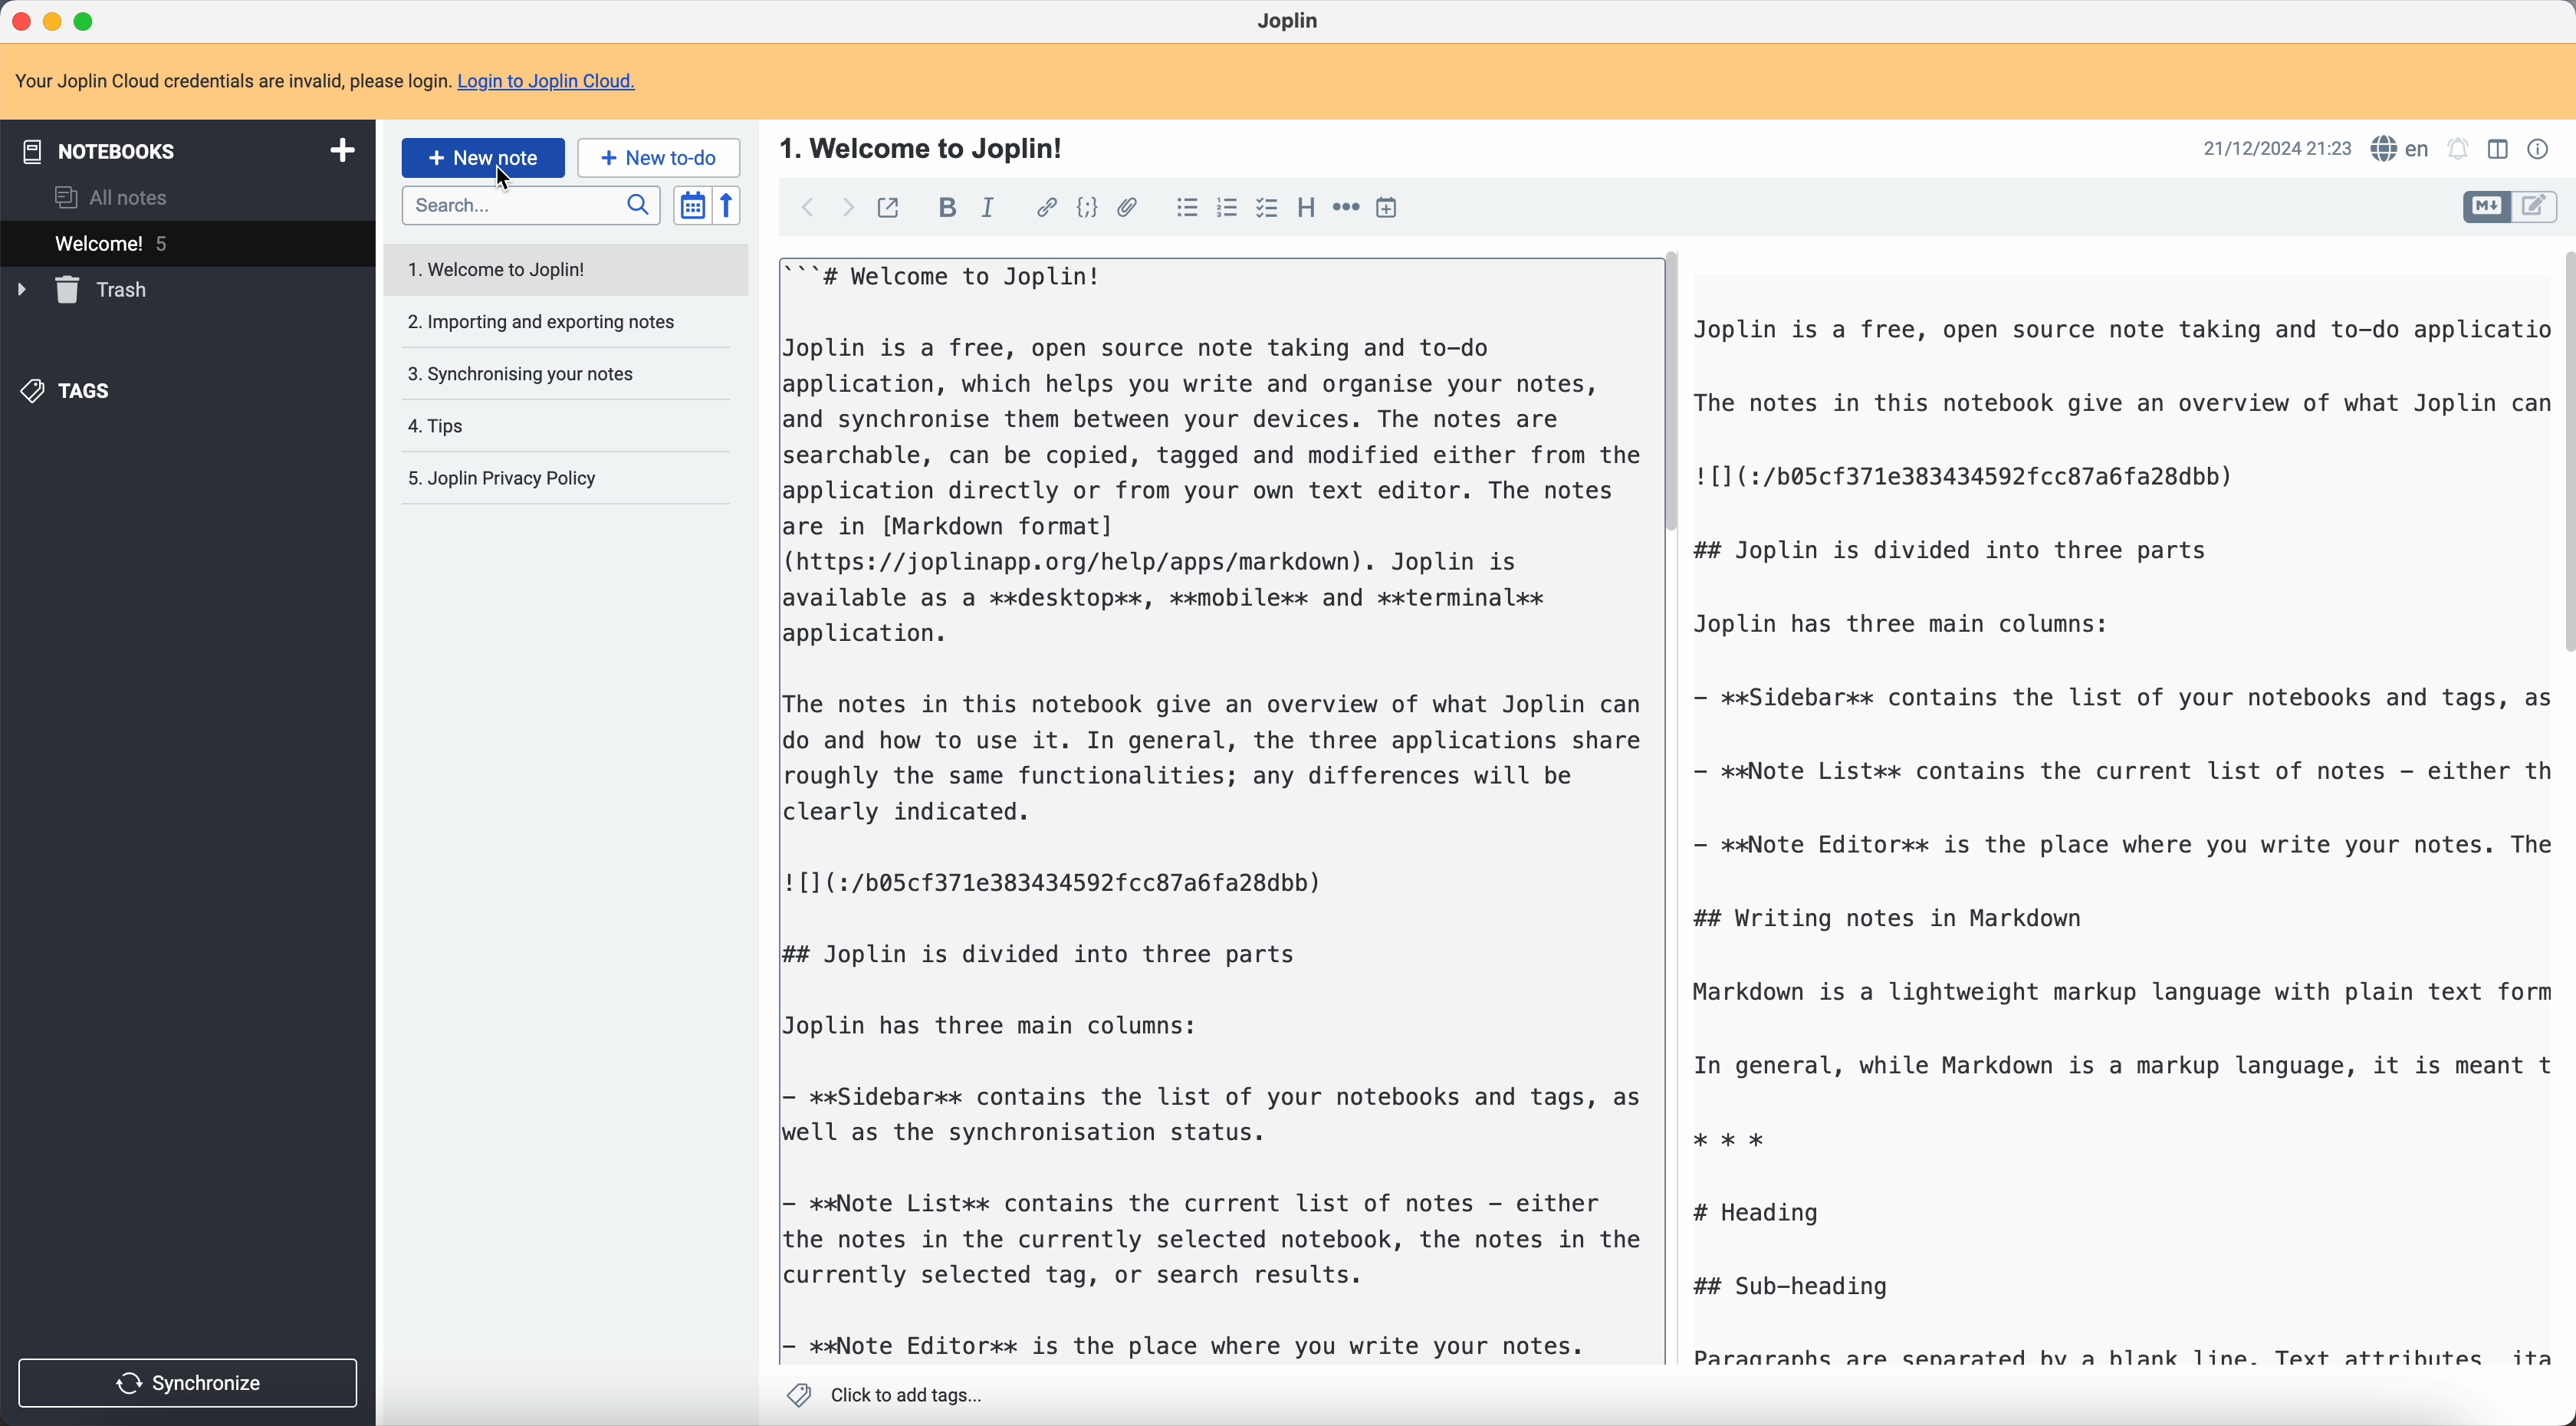  What do you see at coordinates (19, 19) in the screenshot?
I see `close Joplin` at bounding box center [19, 19].